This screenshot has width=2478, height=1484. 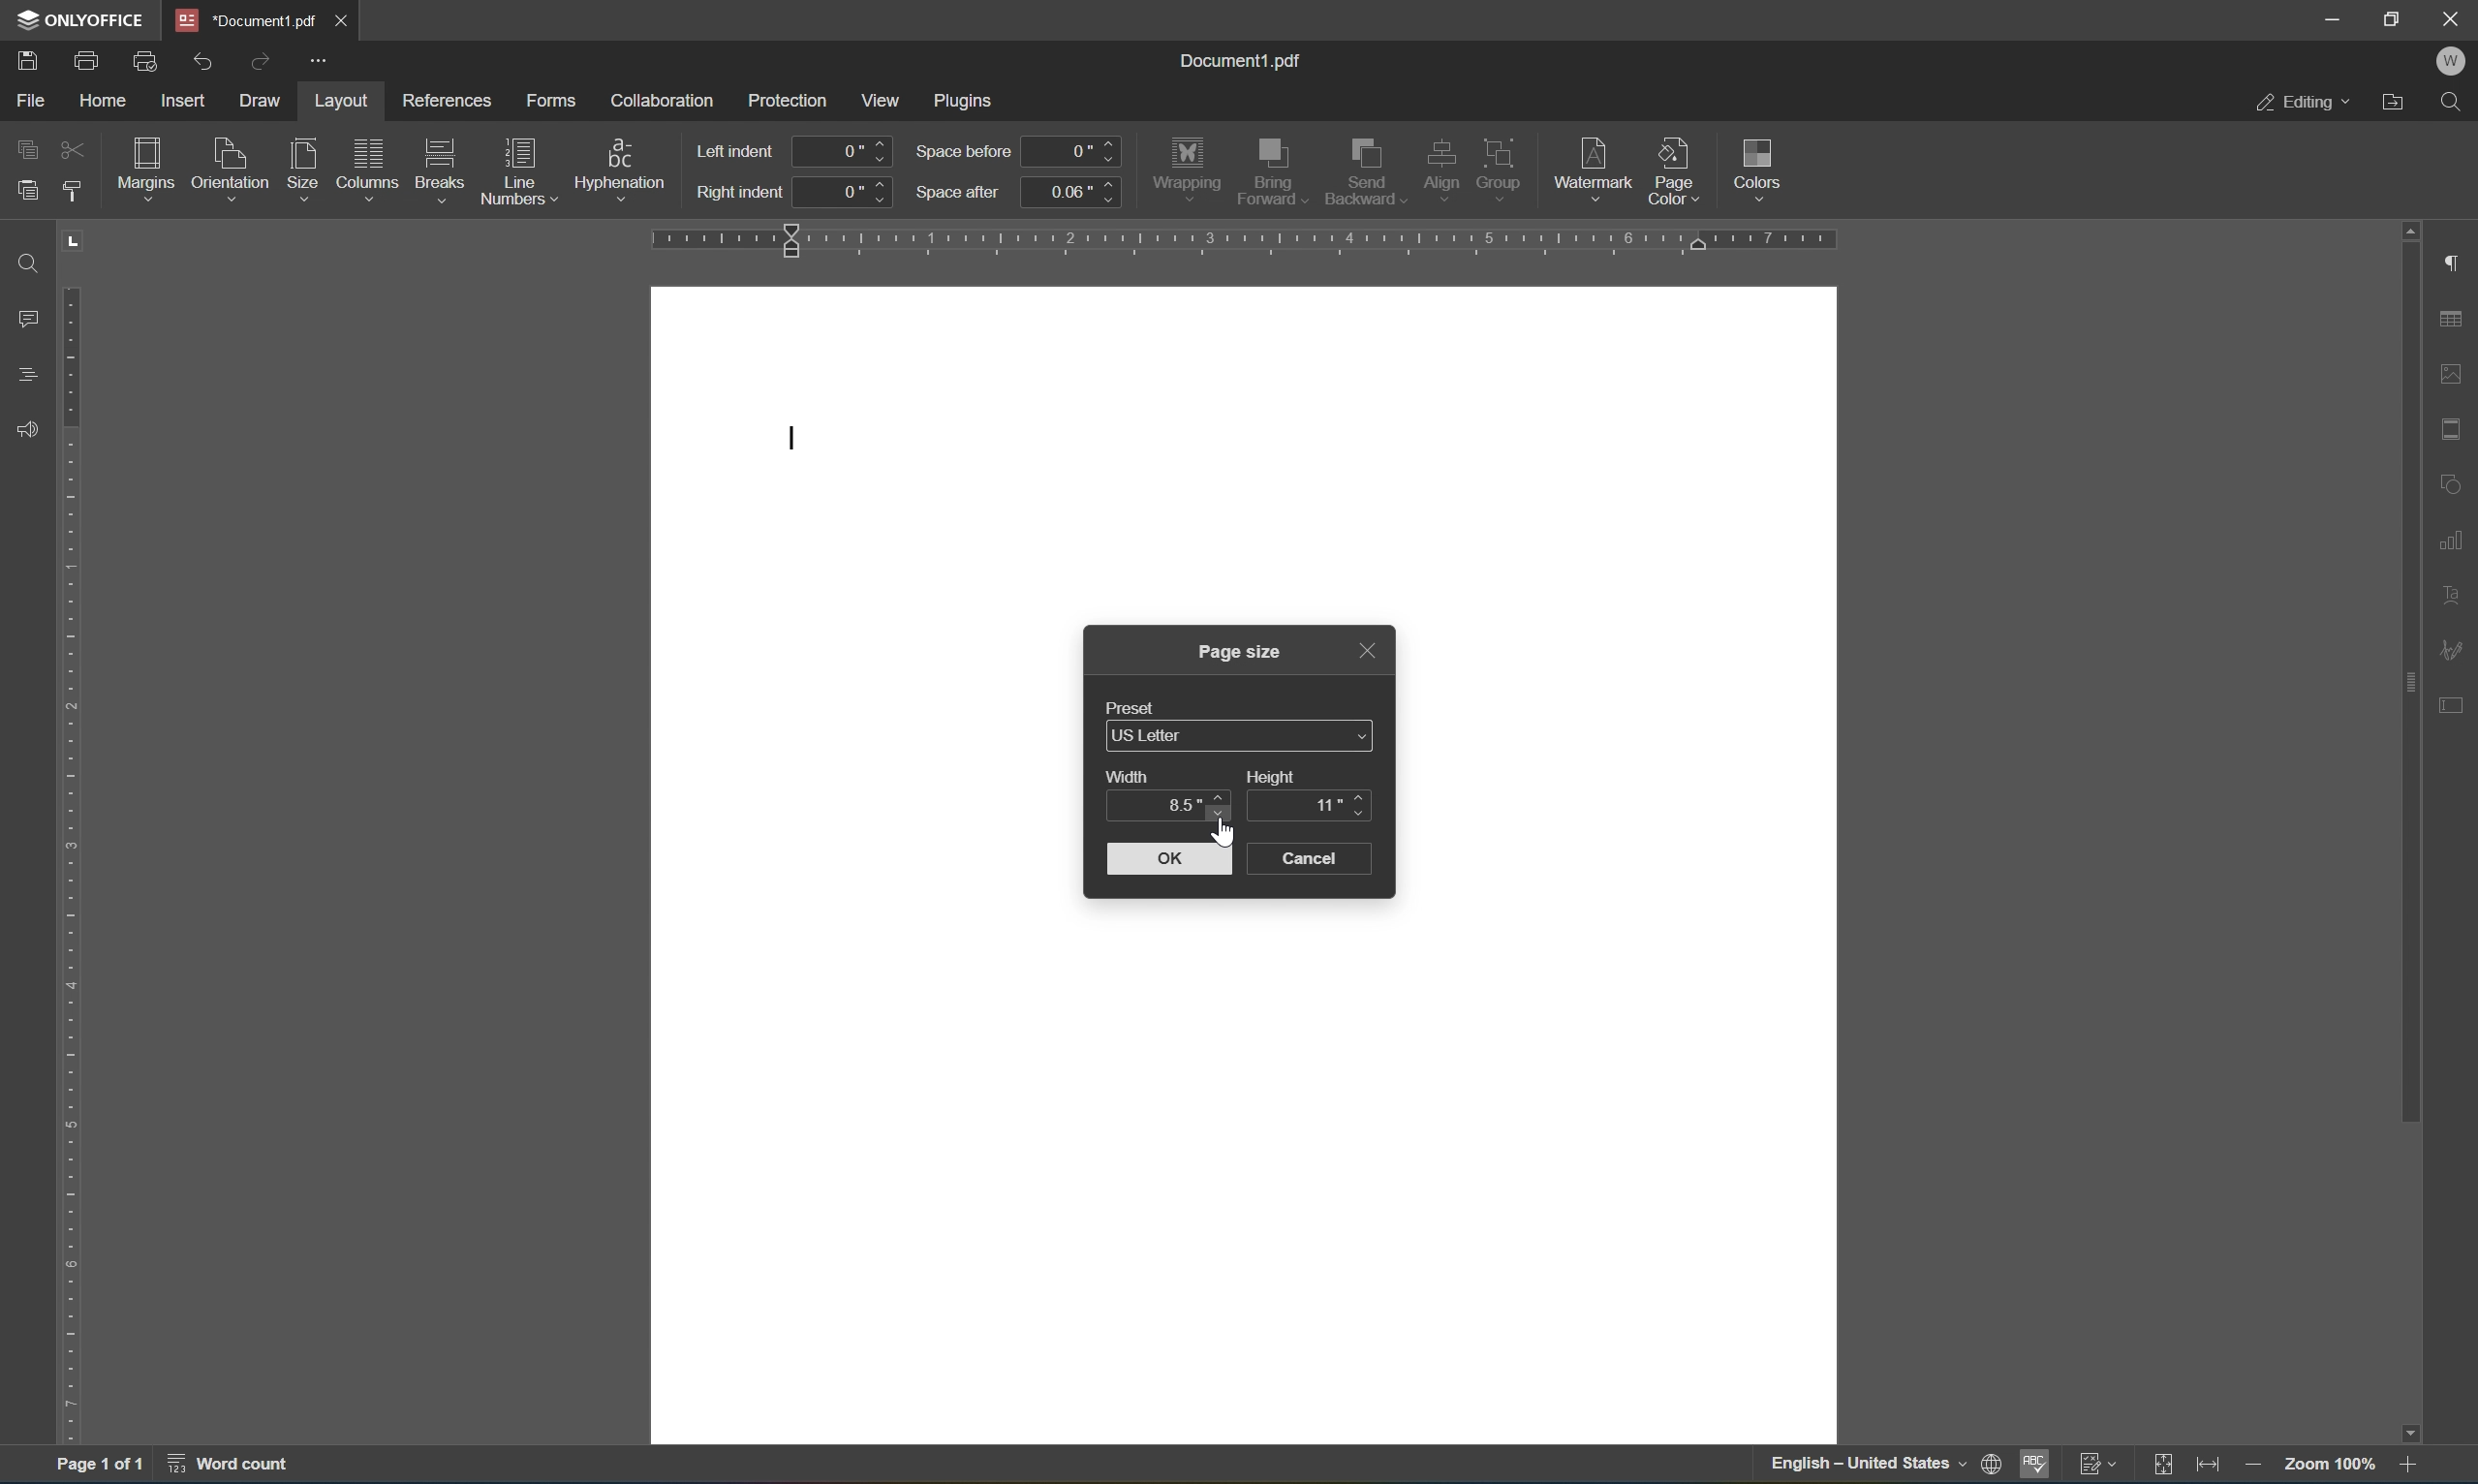 I want to click on plugins, so click(x=968, y=98).